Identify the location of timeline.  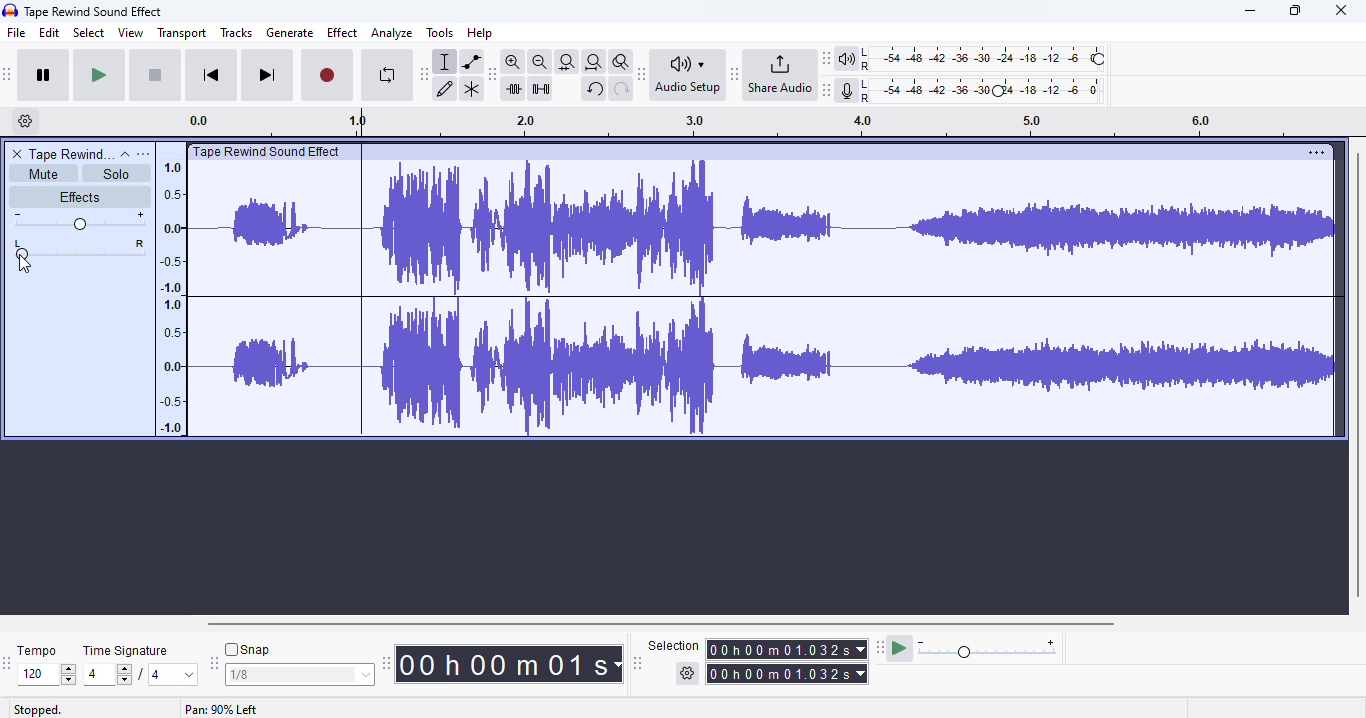
(749, 124).